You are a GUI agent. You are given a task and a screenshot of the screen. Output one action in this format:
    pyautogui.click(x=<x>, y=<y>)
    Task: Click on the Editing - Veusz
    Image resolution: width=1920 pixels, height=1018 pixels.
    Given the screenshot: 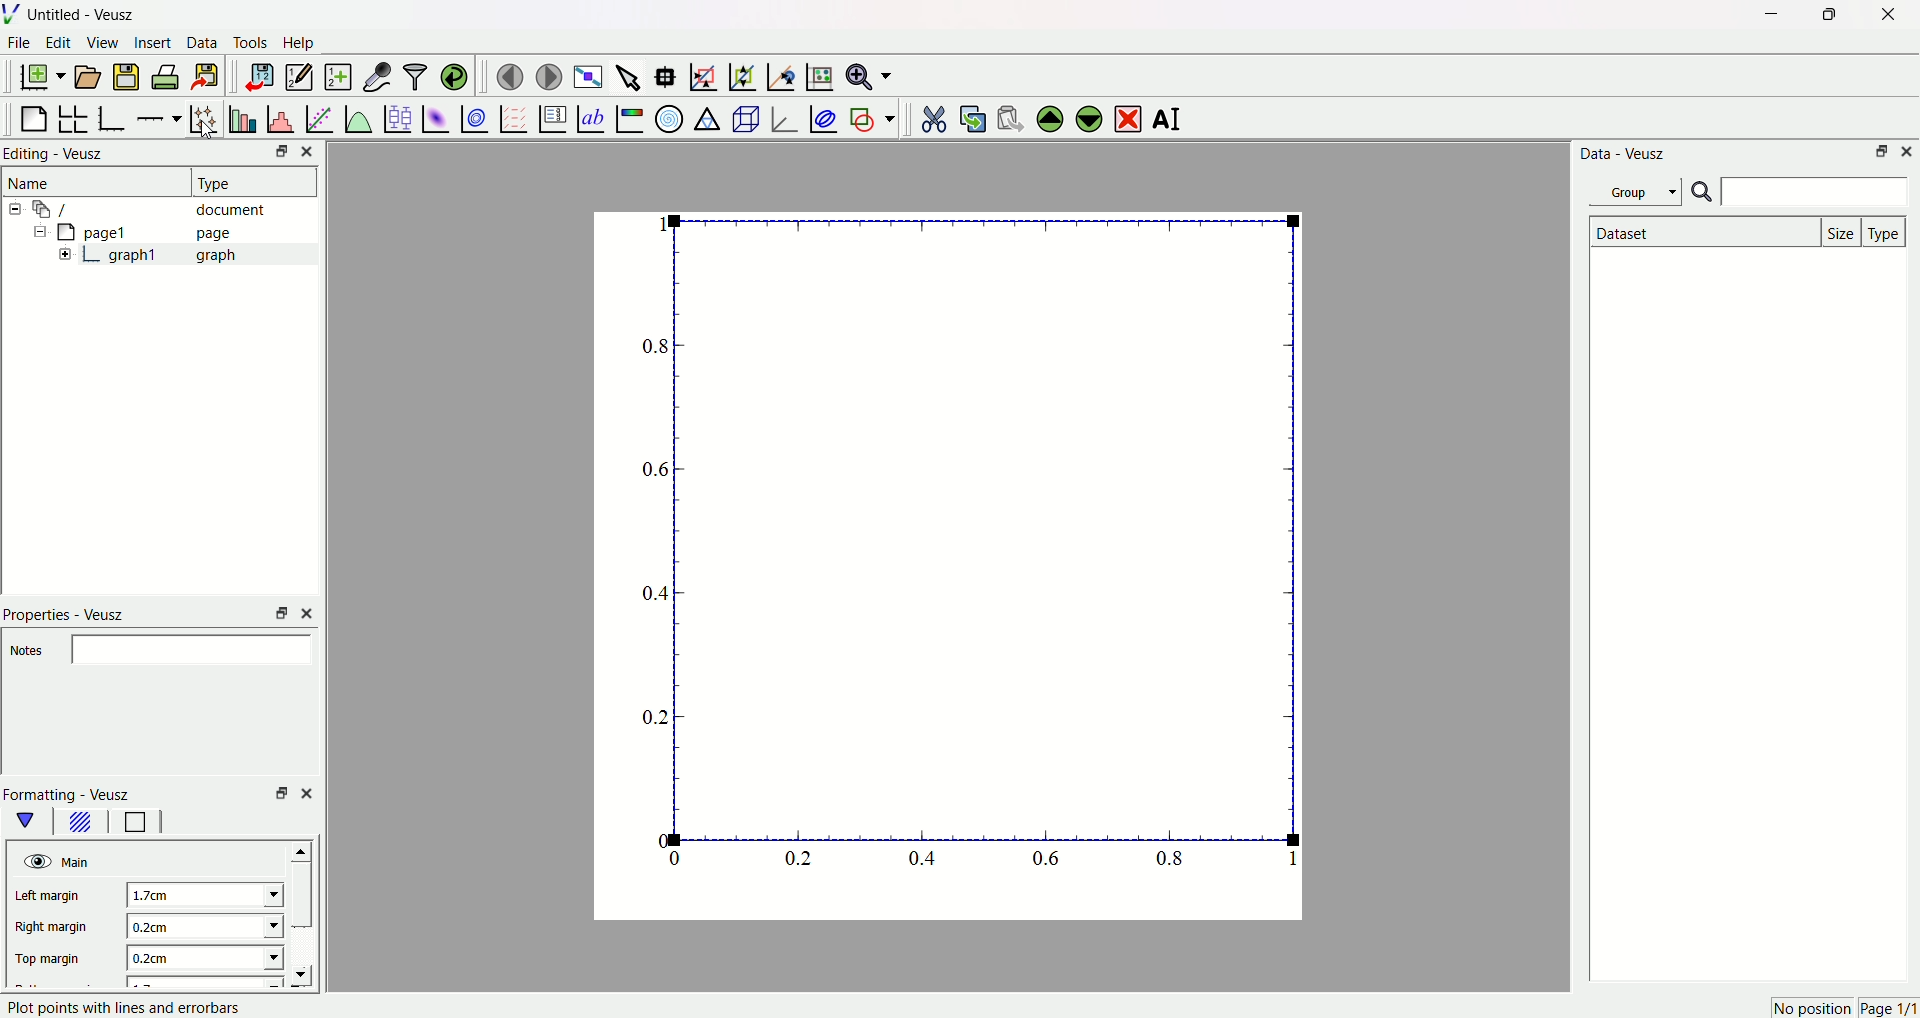 What is the action you would take?
    pyautogui.click(x=58, y=155)
    